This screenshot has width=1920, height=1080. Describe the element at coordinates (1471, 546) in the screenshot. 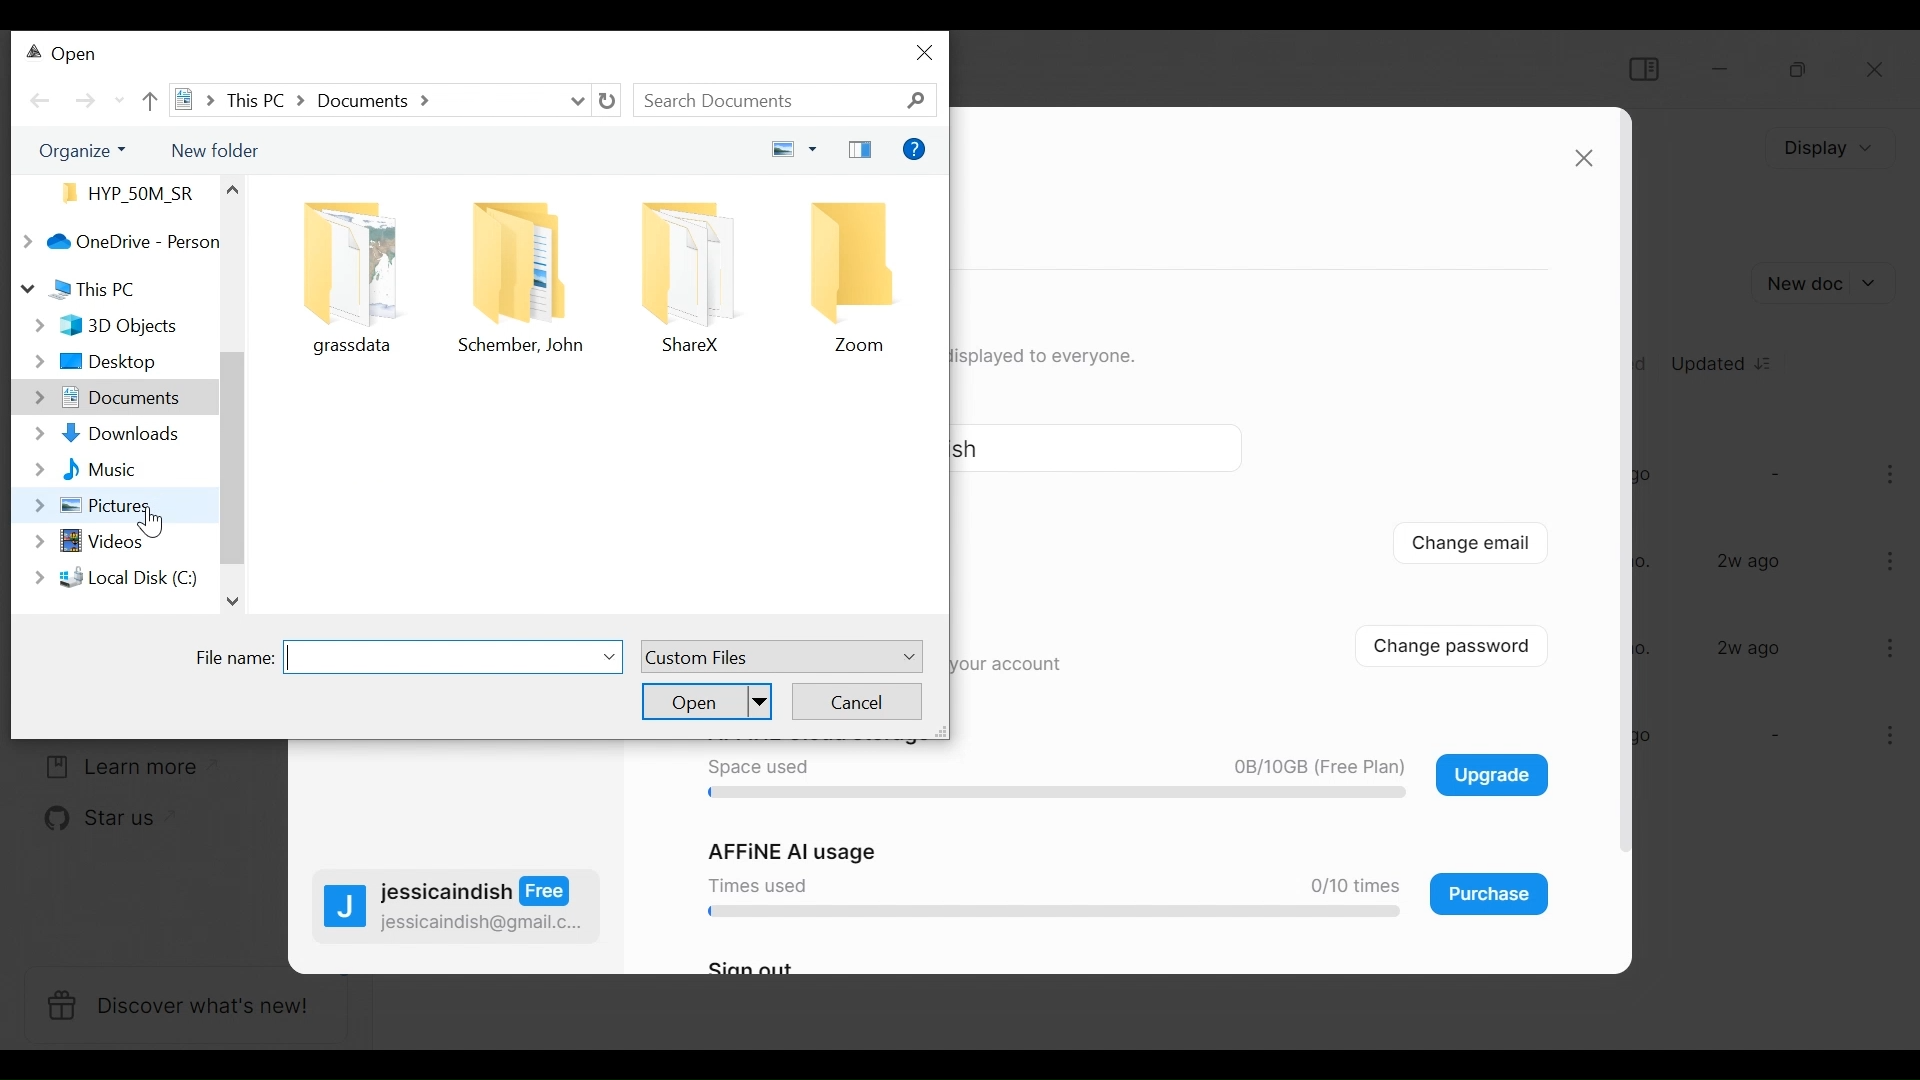

I see `Change email` at that location.